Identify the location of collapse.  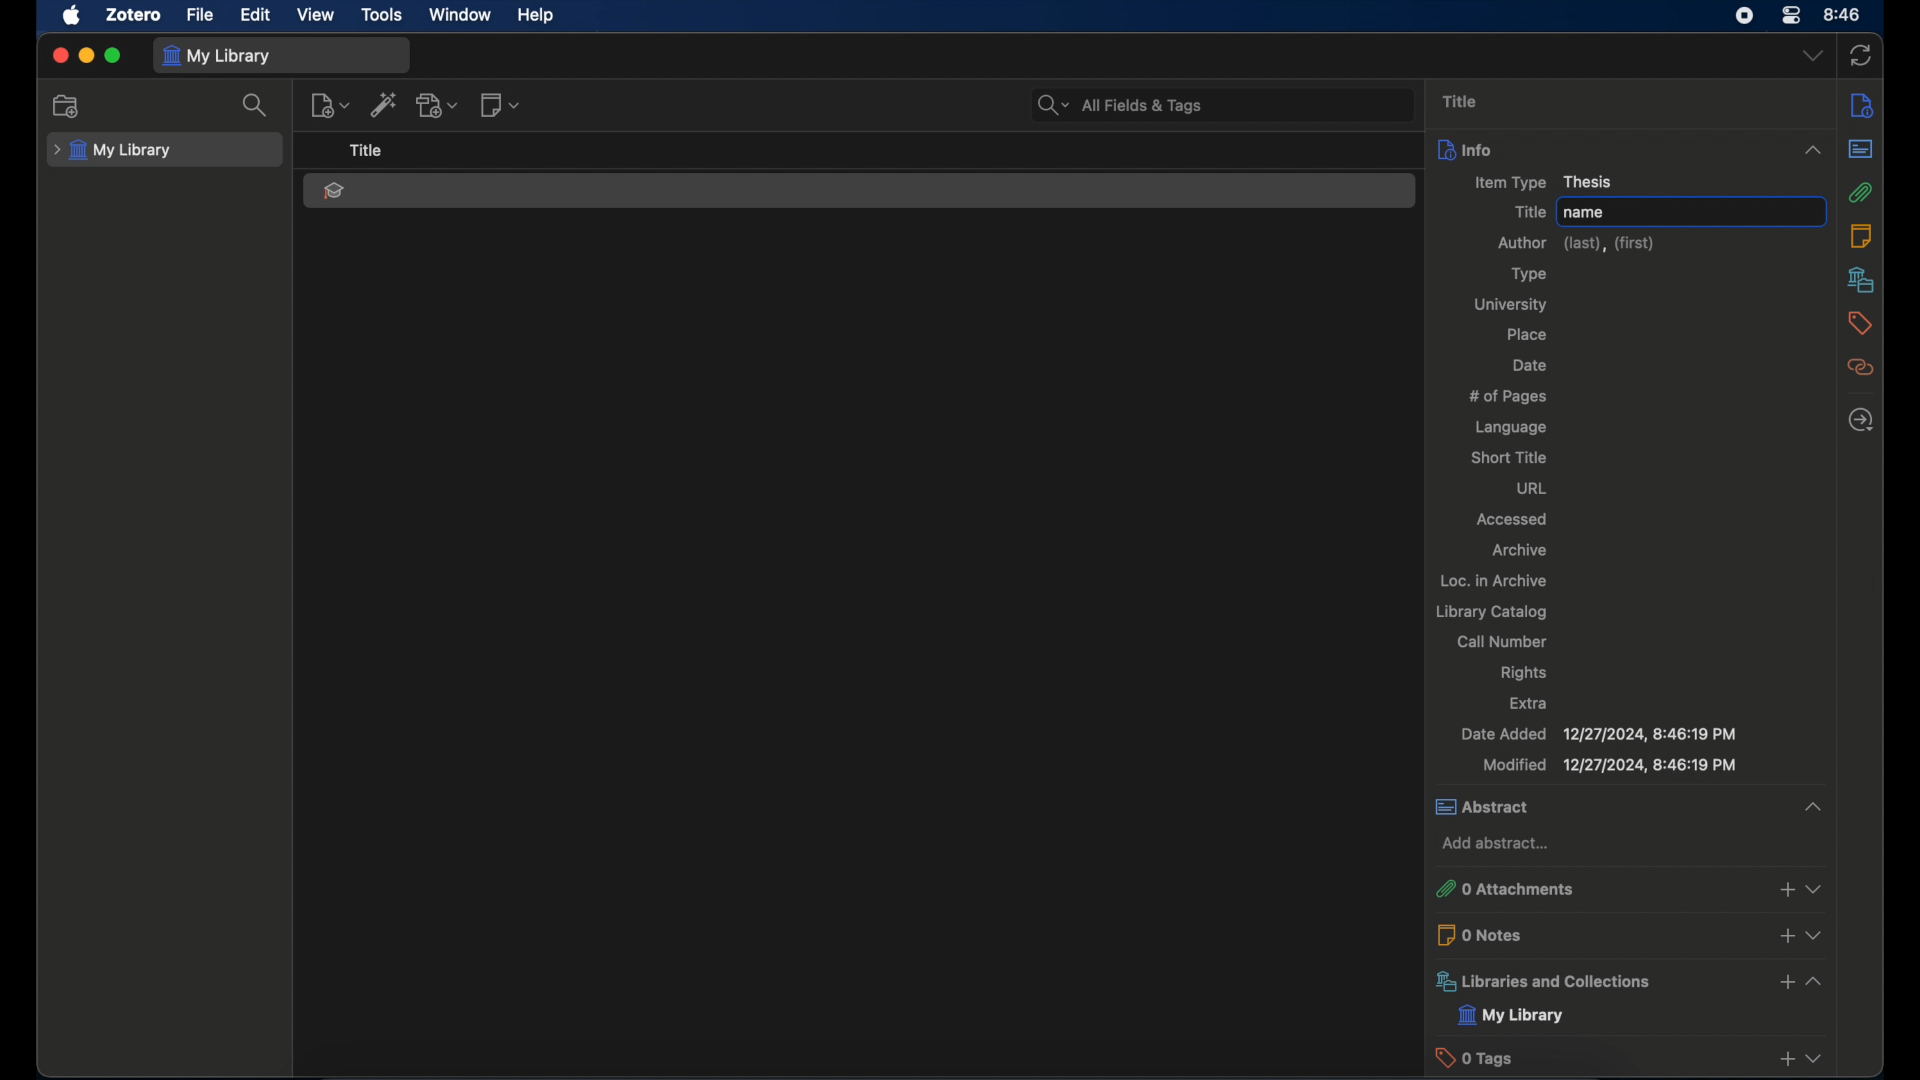
(1812, 150).